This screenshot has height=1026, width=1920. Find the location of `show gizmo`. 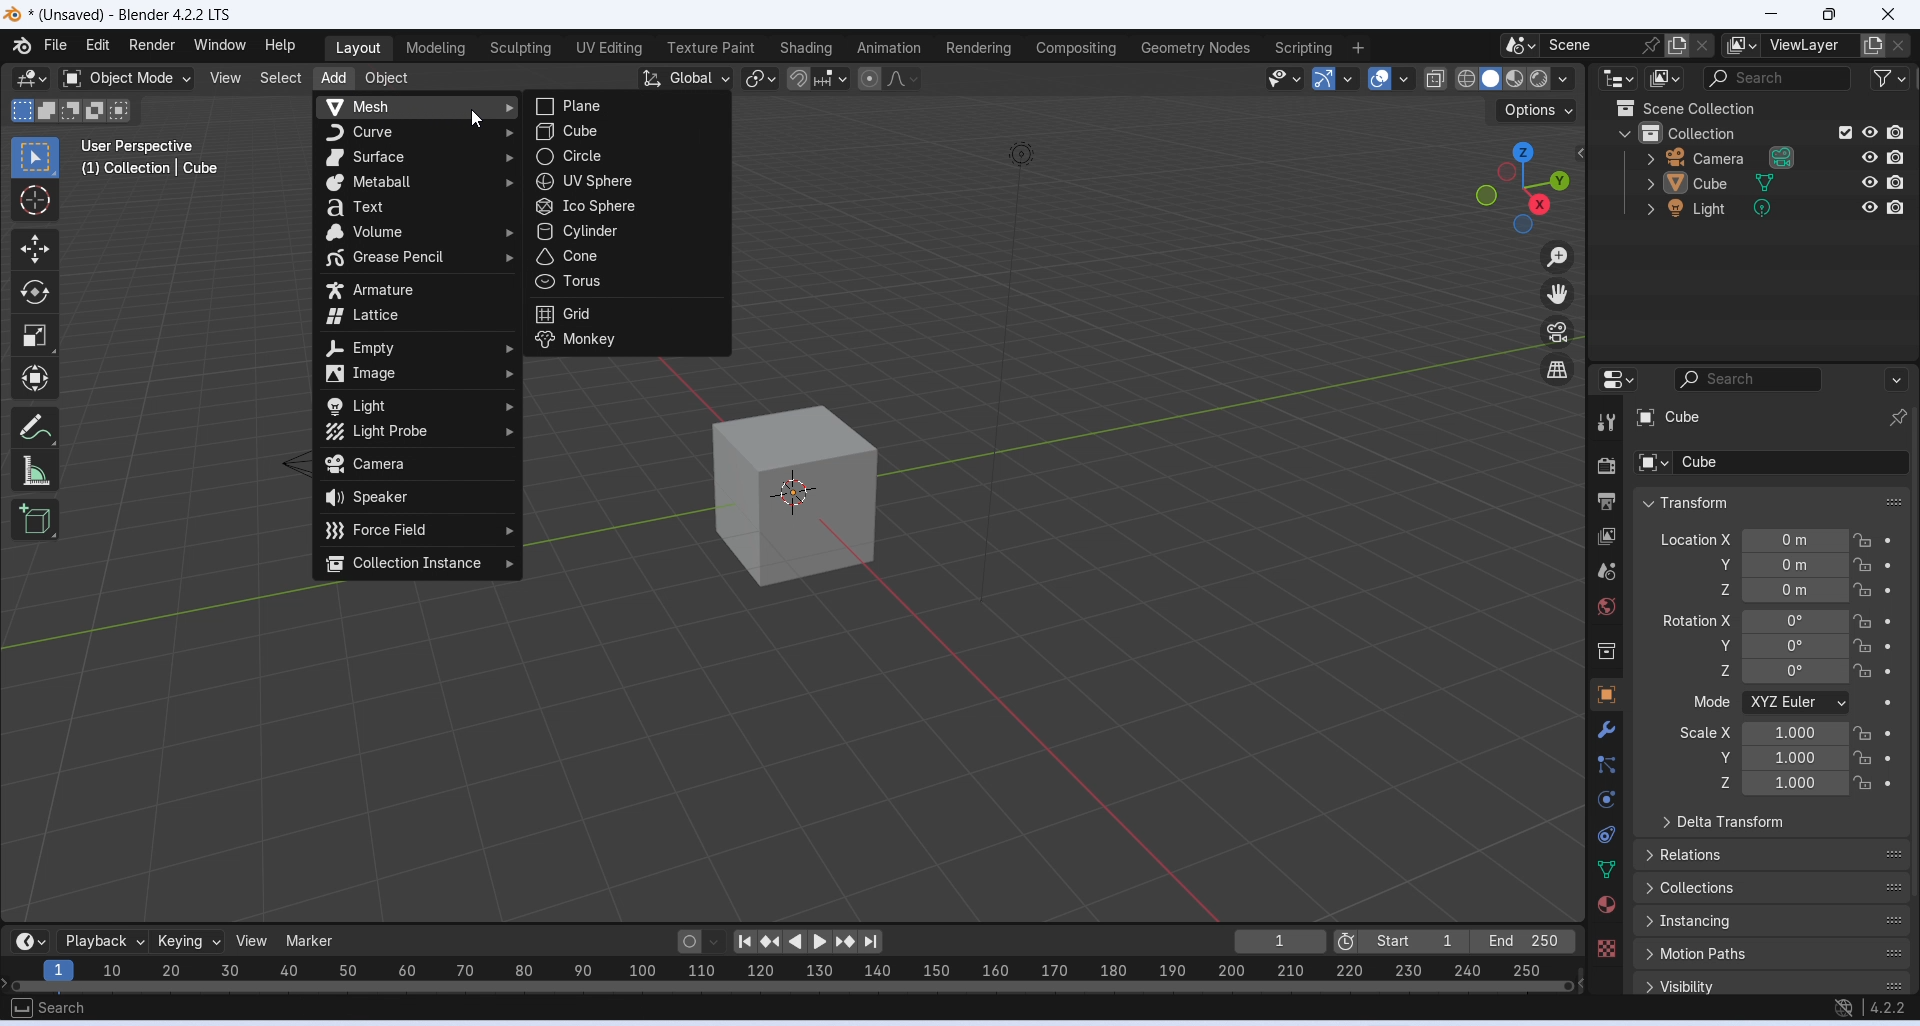

show gizmo is located at coordinates (1324, 78).